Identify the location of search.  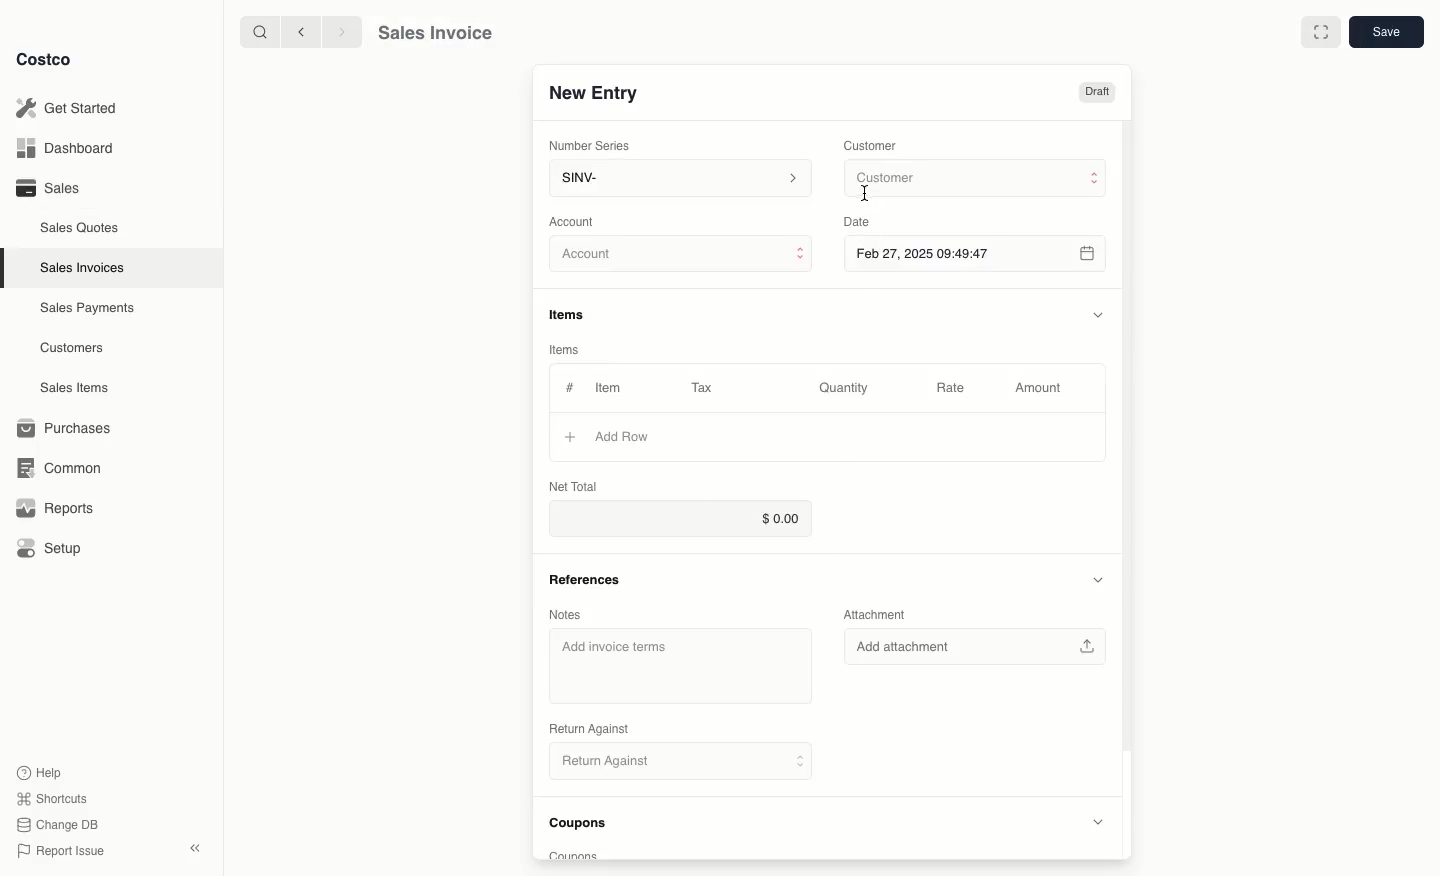
(256, 31).